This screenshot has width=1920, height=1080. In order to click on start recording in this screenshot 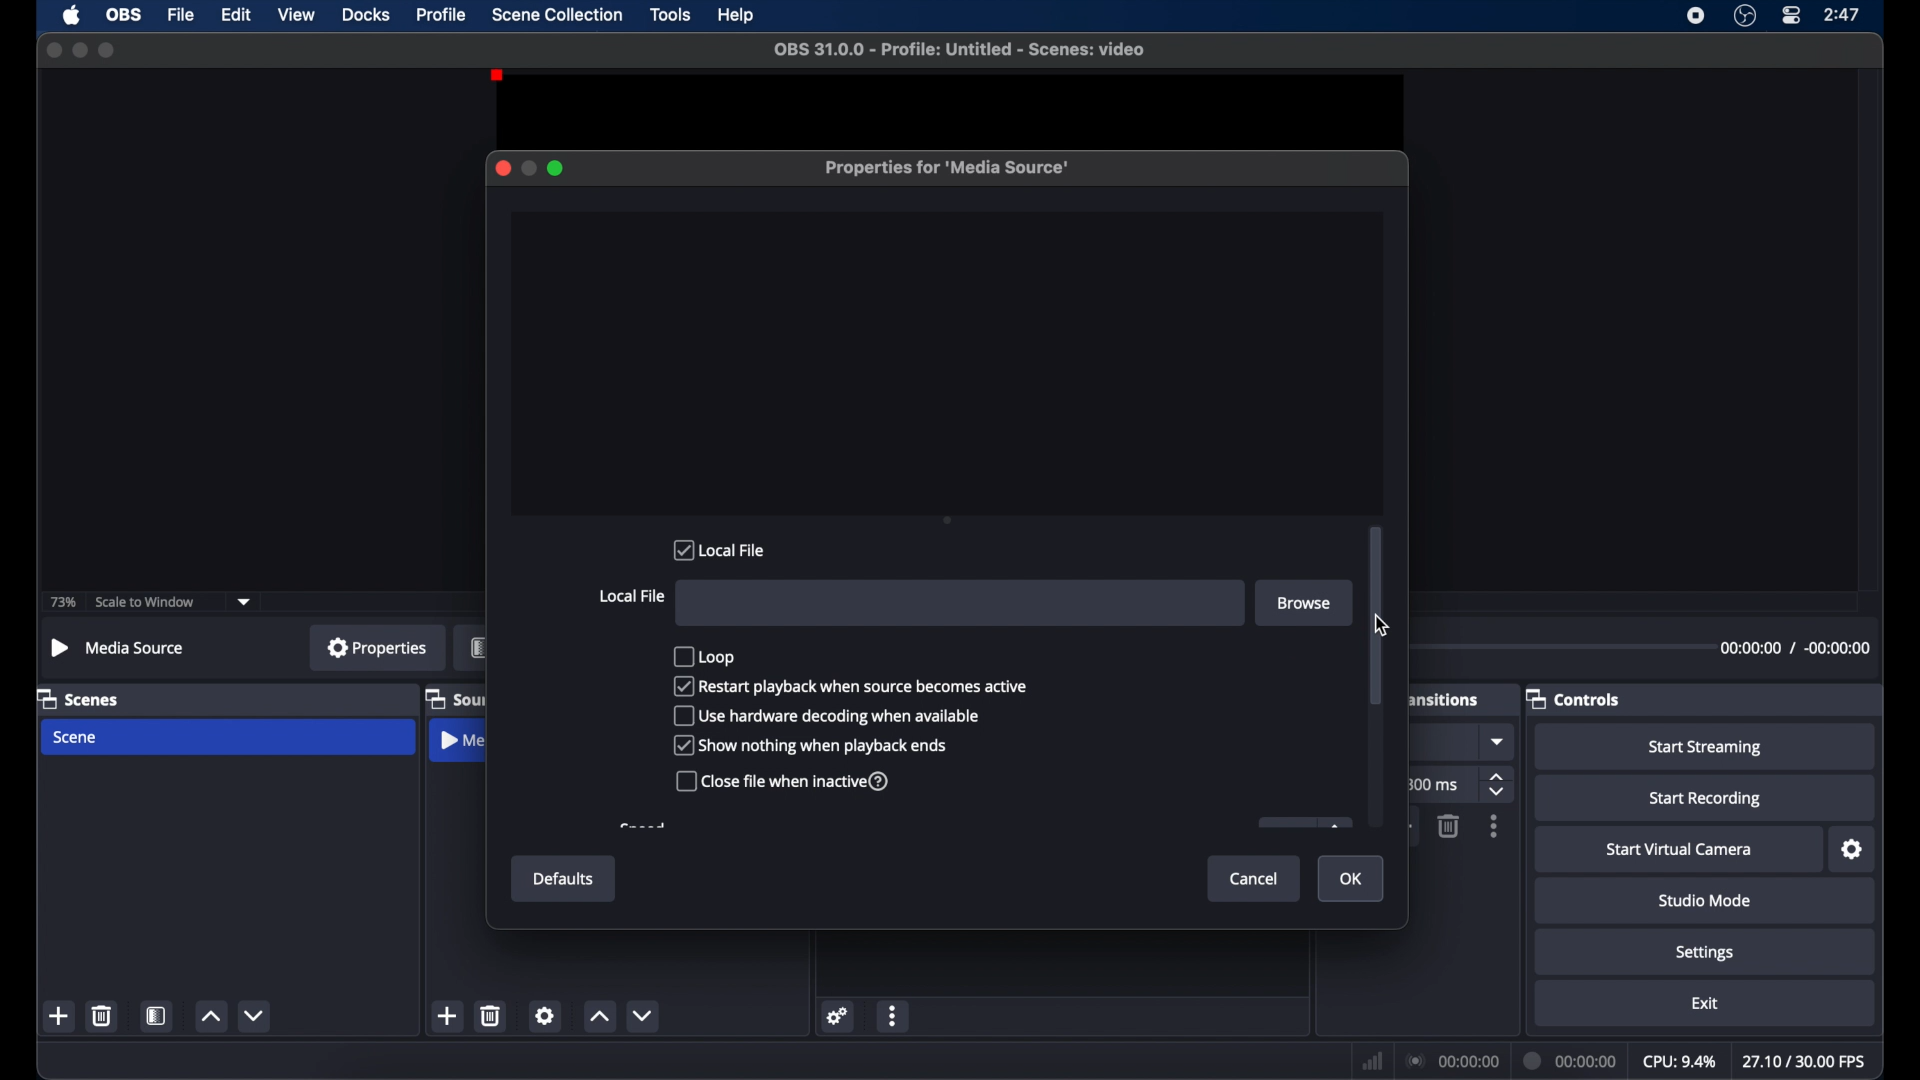, I will do `click(1705, 799)`.